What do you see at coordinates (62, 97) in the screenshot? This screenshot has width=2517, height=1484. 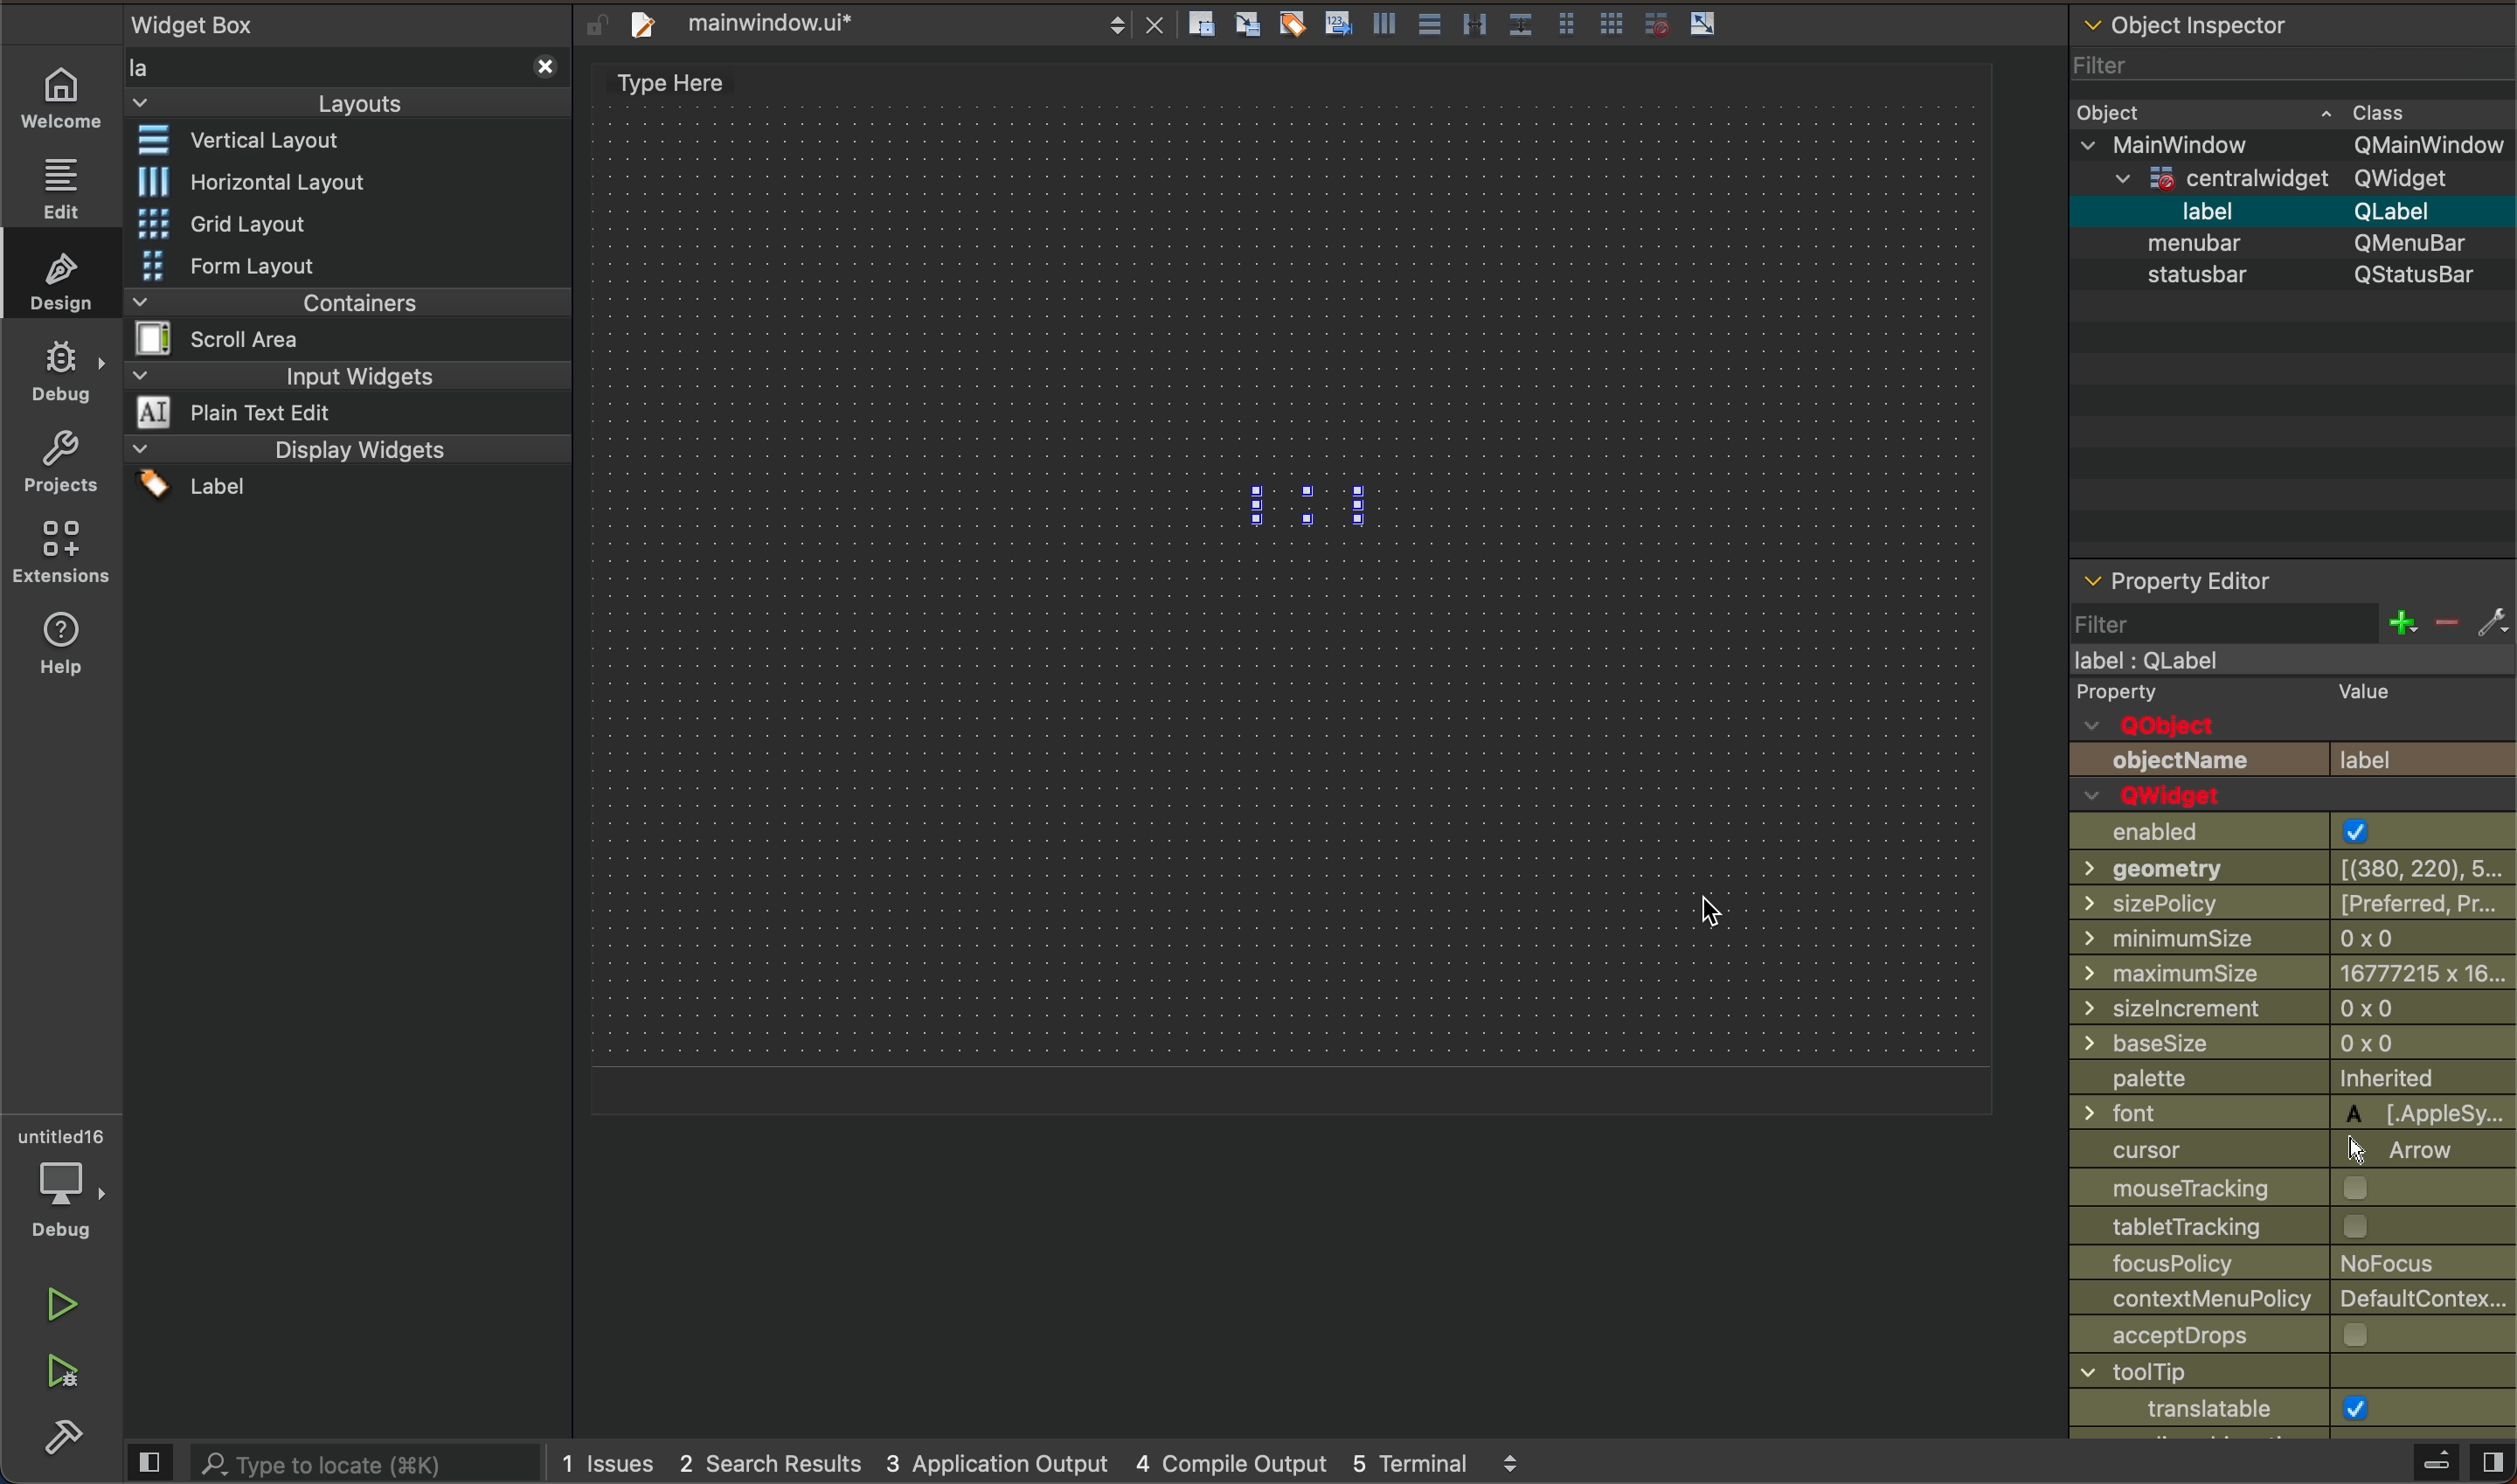 I see `welcome` at bounding box center [62, 97].